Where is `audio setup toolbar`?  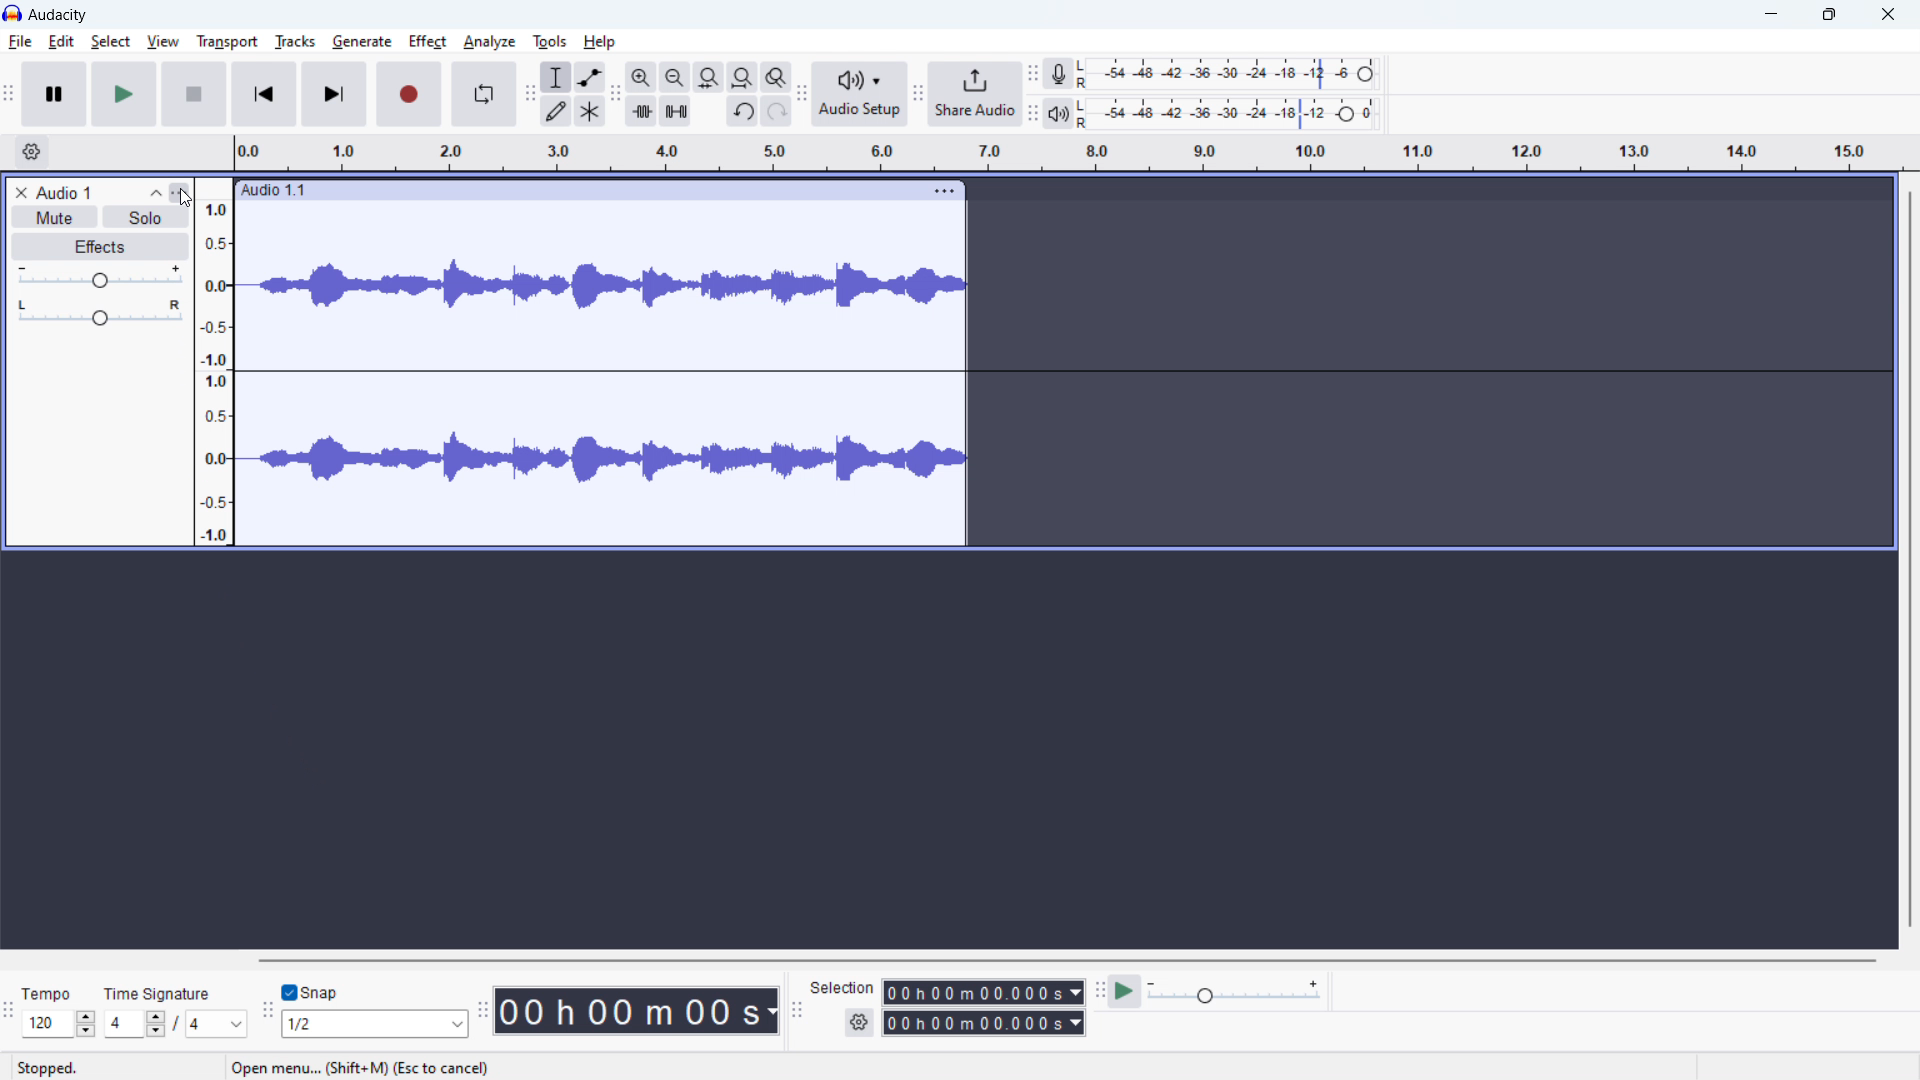
audio setup toolbar is located at coordinates (802, 95).